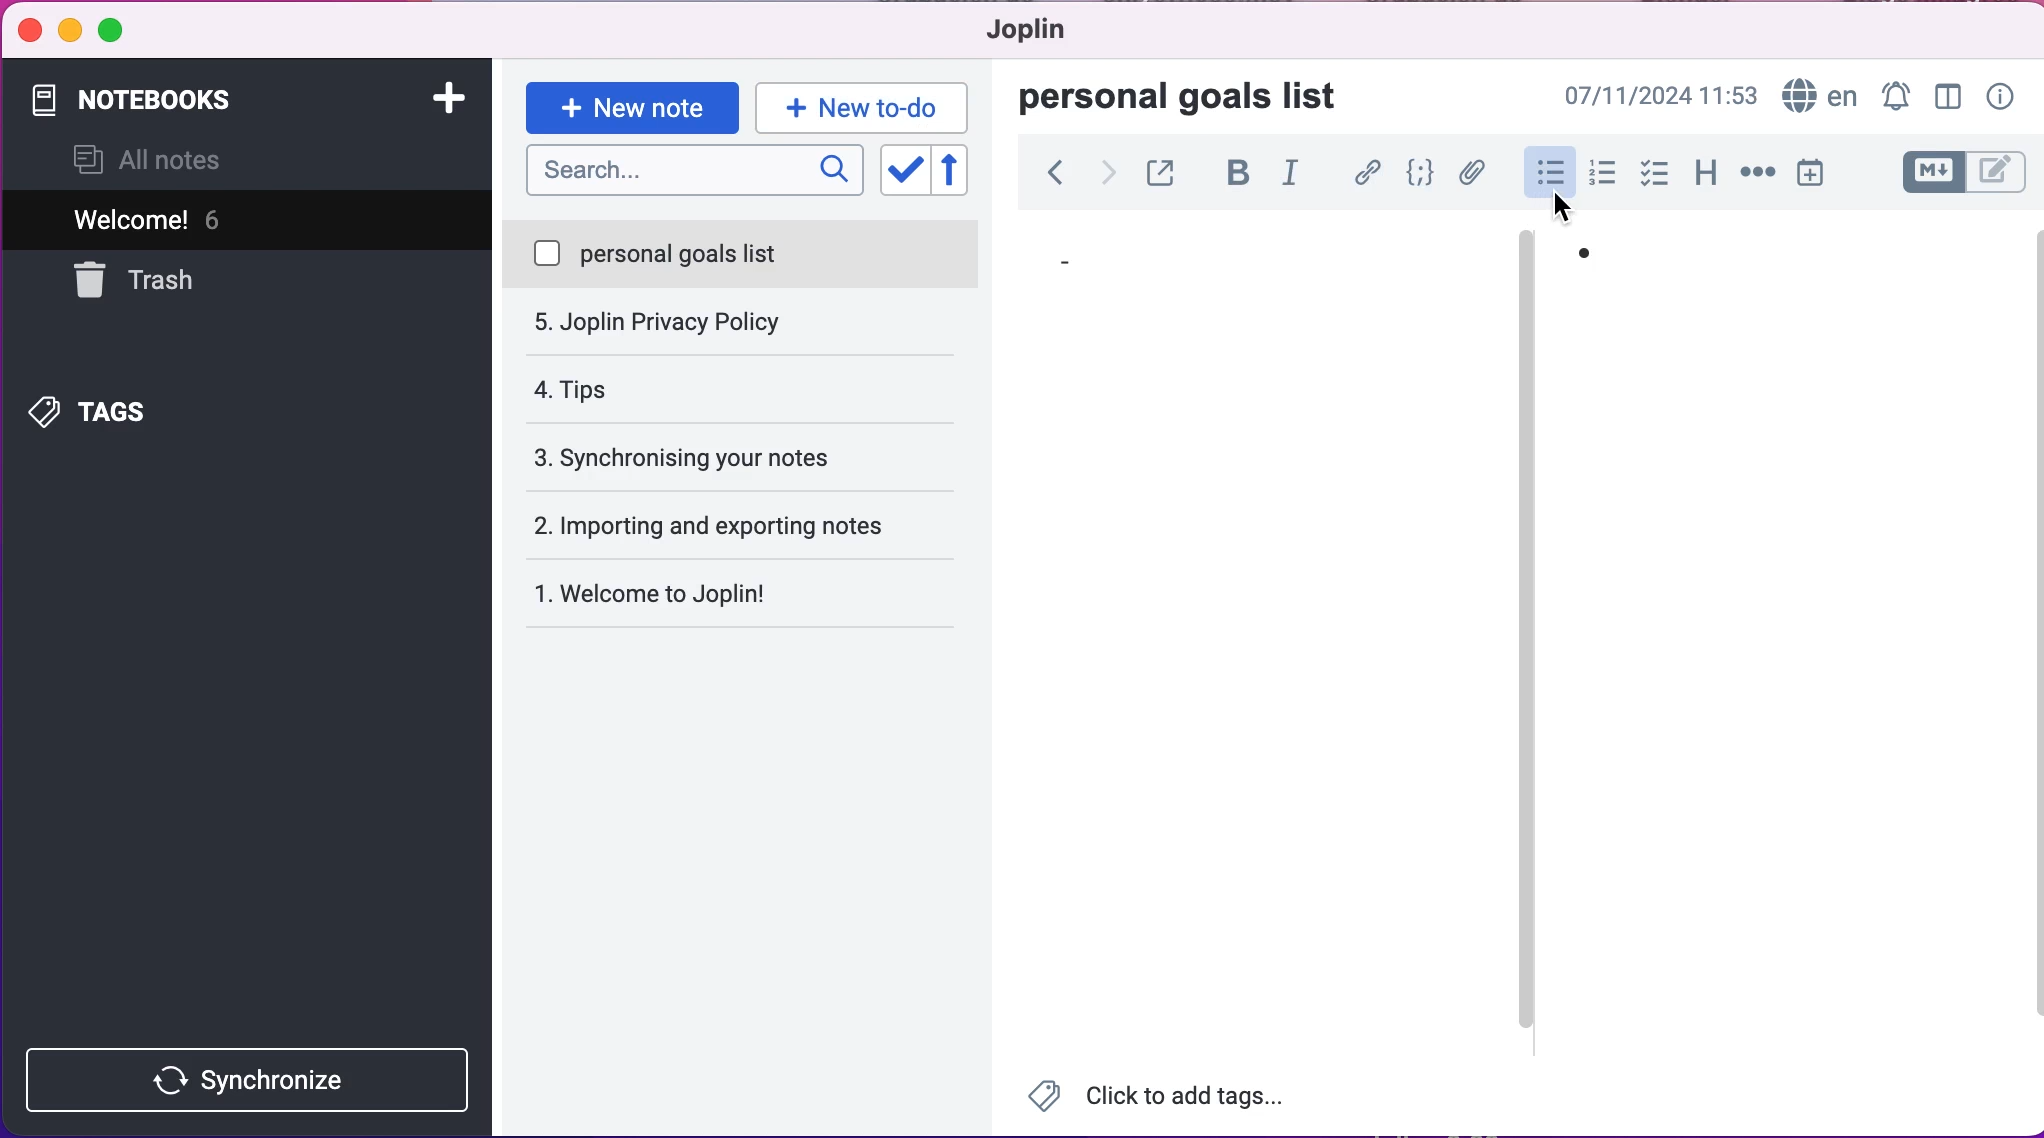  Describe the element at coordinates (1295, 178) in the screenshot. I see `italic` at that location.